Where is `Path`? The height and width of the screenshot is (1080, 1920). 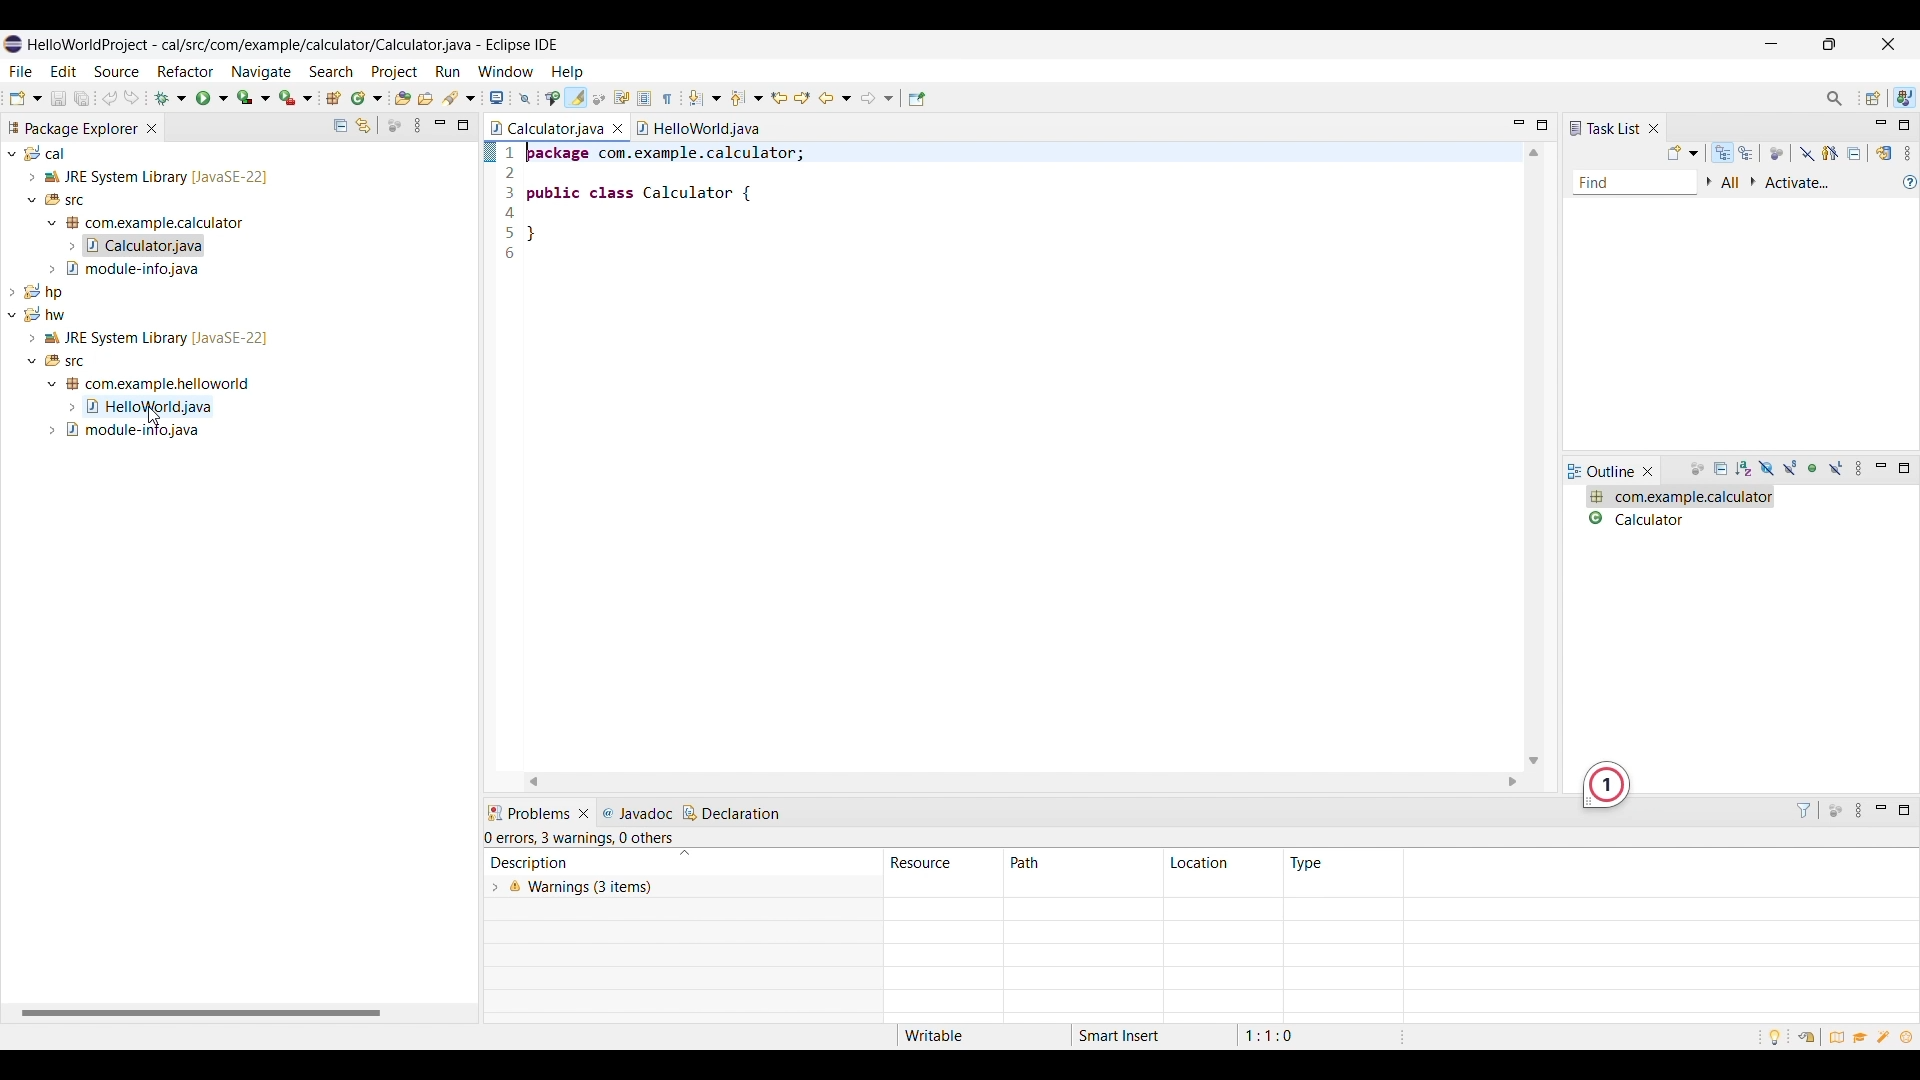
Path is located at coordinates (1082, 863).